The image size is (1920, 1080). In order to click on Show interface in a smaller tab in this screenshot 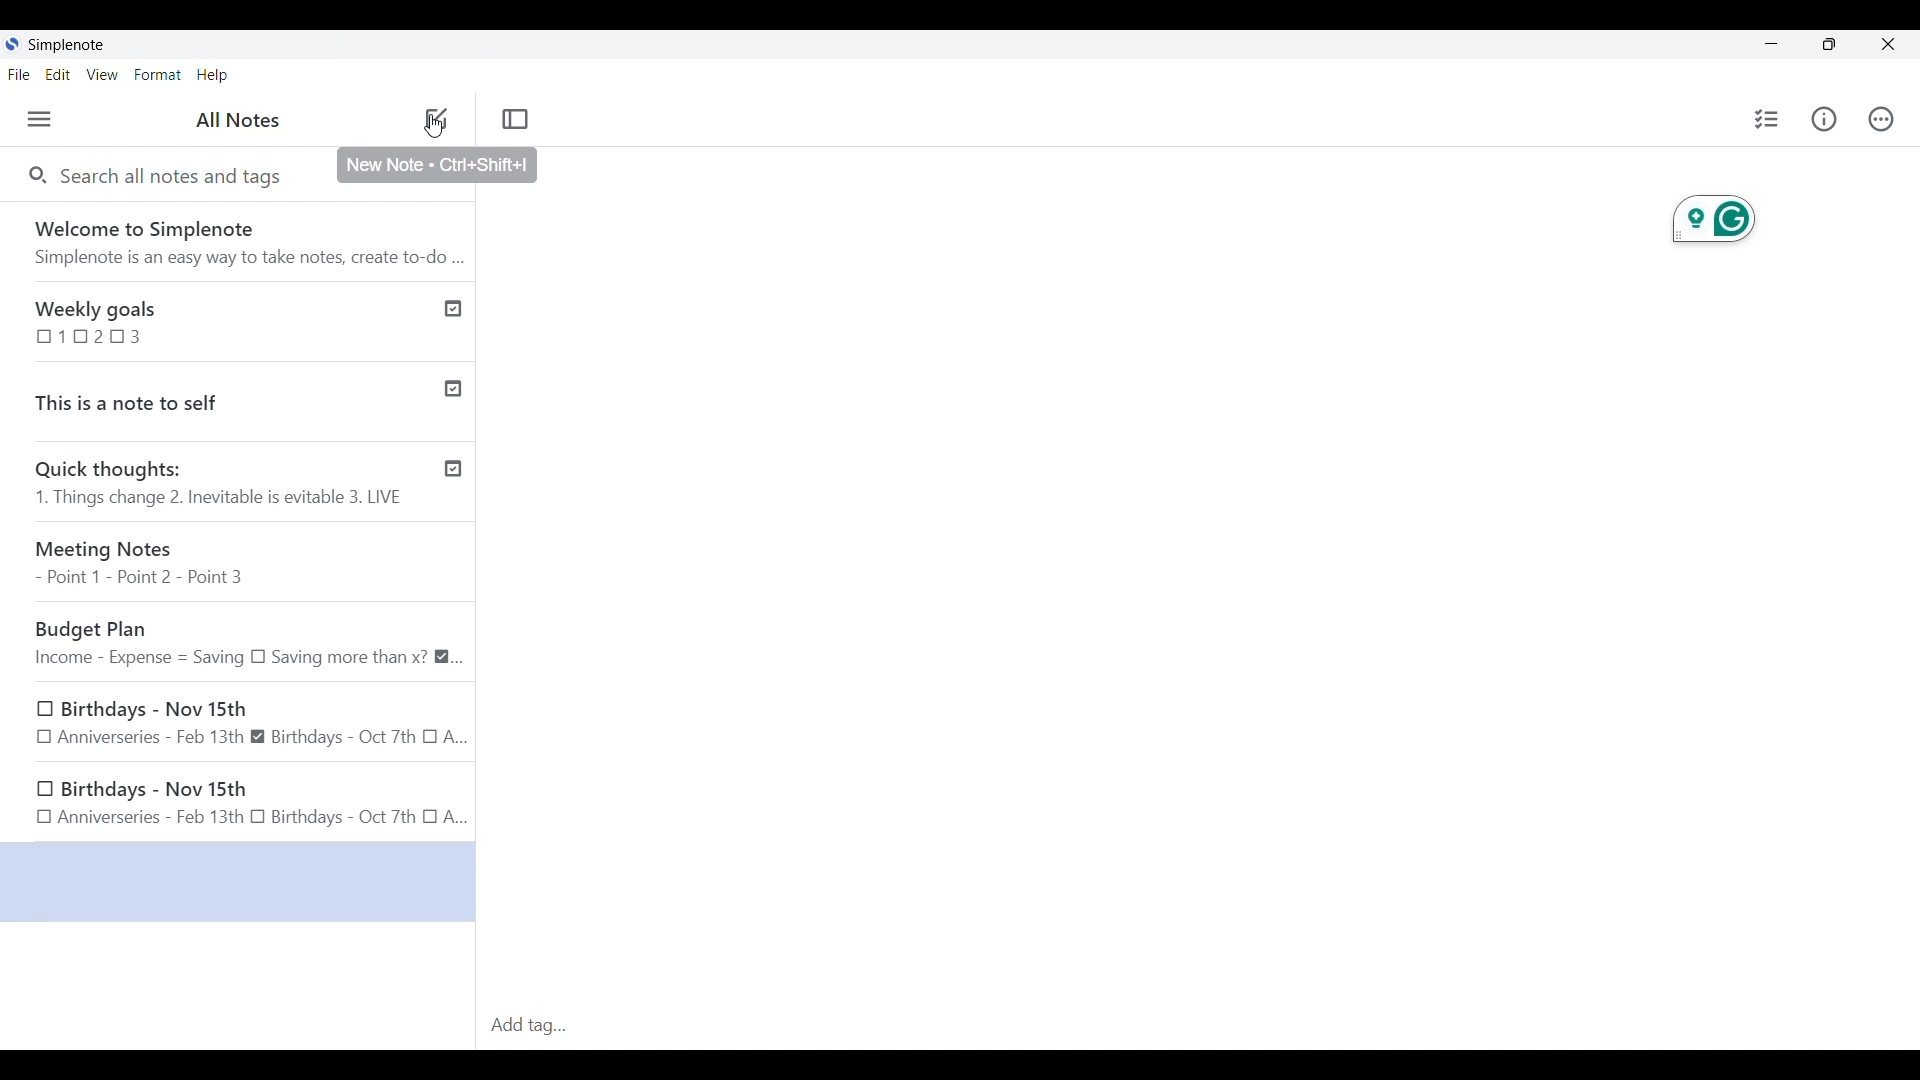, I will do `click(1830, 44)`.